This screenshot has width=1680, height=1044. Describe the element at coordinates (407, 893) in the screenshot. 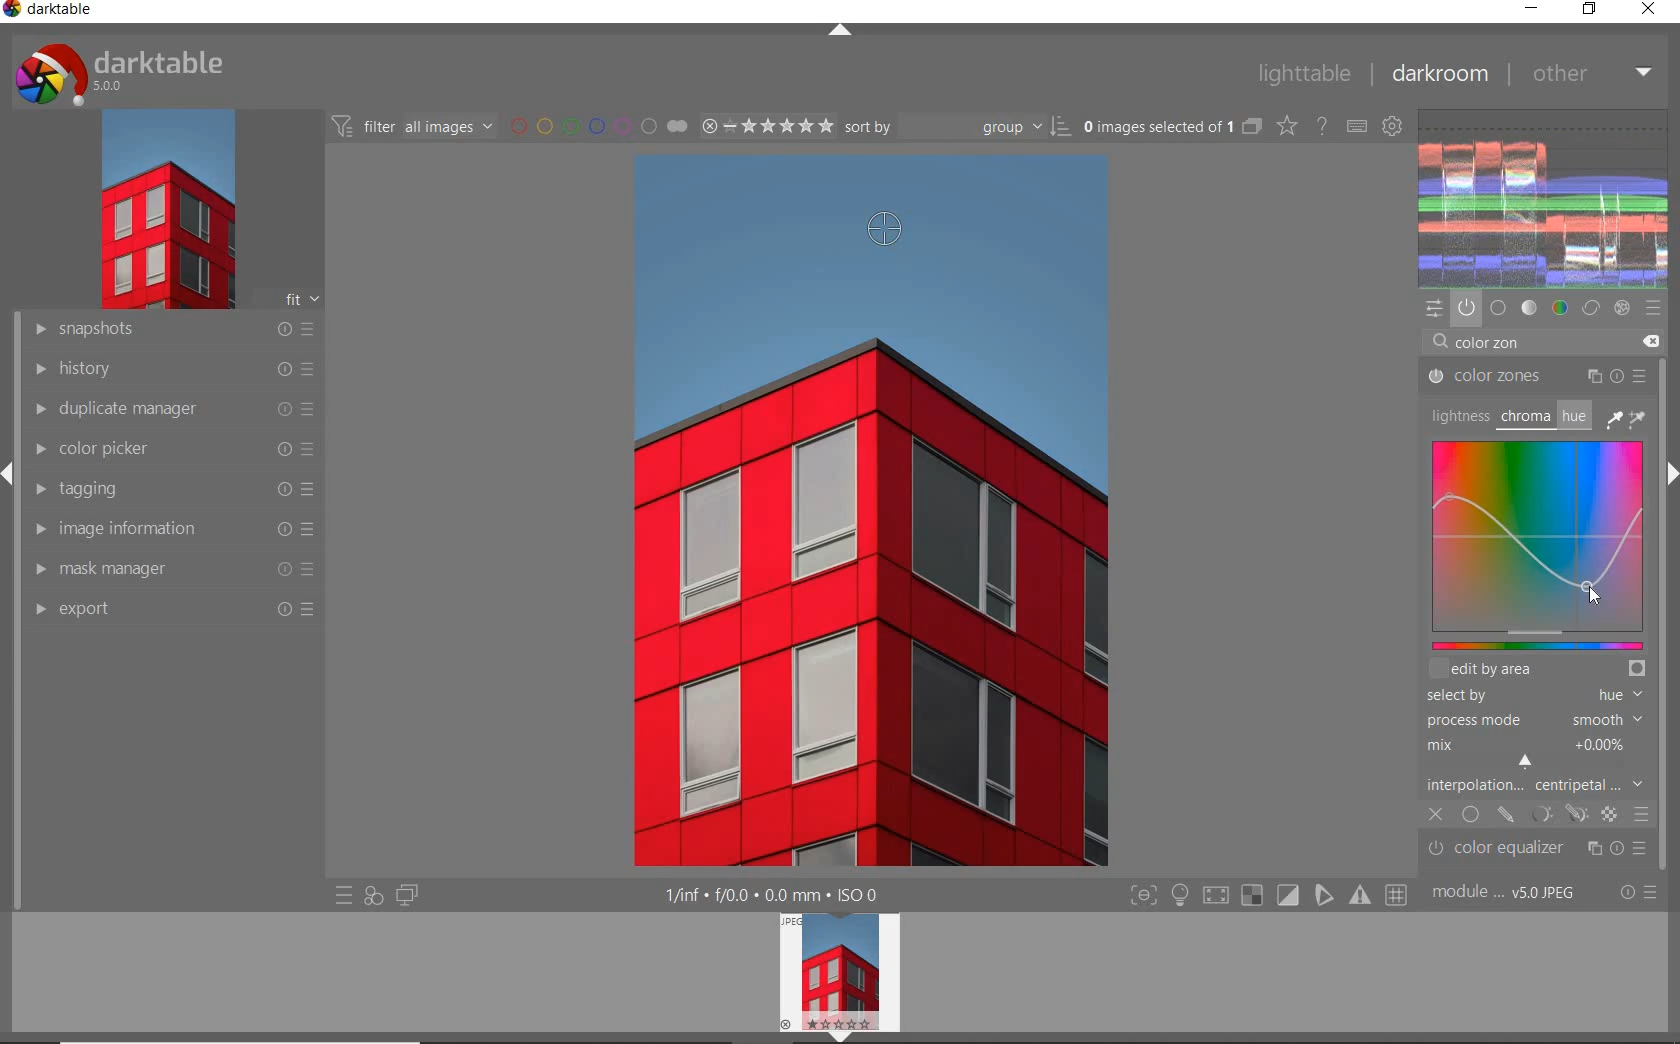

I see `display a second darkroom image widow` at that location.